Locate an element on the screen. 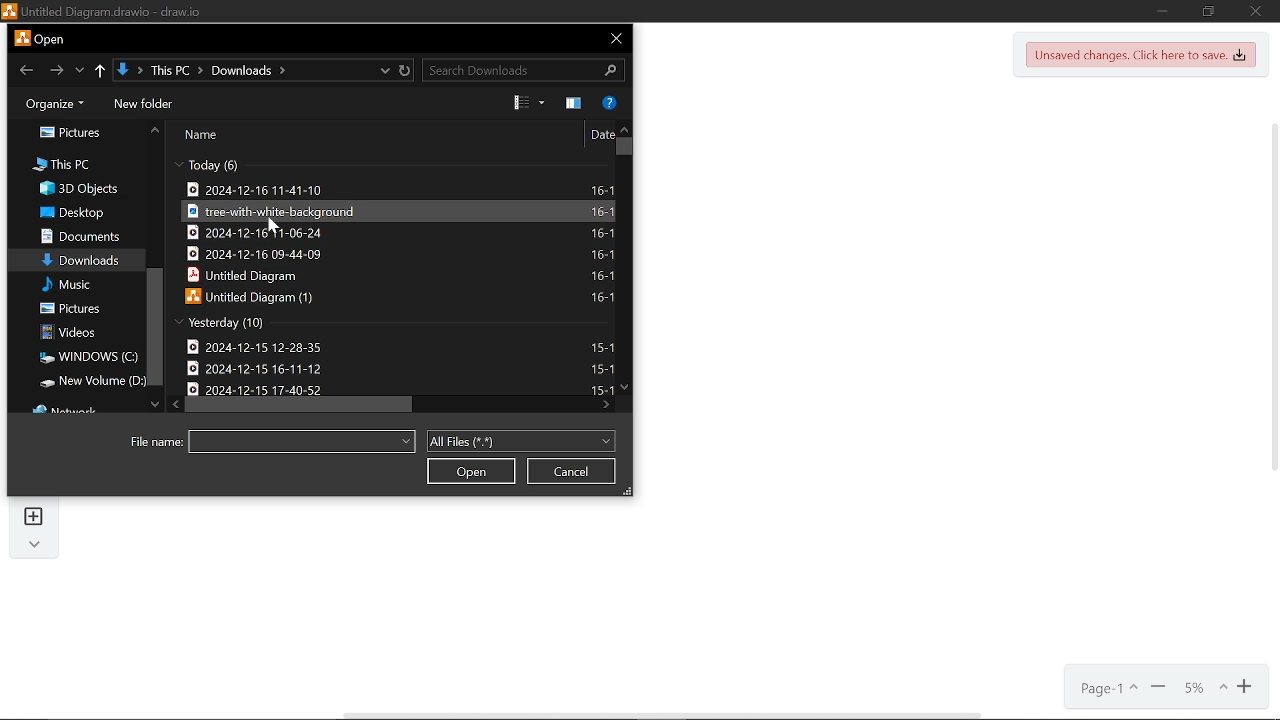 The height and width of the screenshot is (720, 1280). pictures is located at coordinates (68, 131).